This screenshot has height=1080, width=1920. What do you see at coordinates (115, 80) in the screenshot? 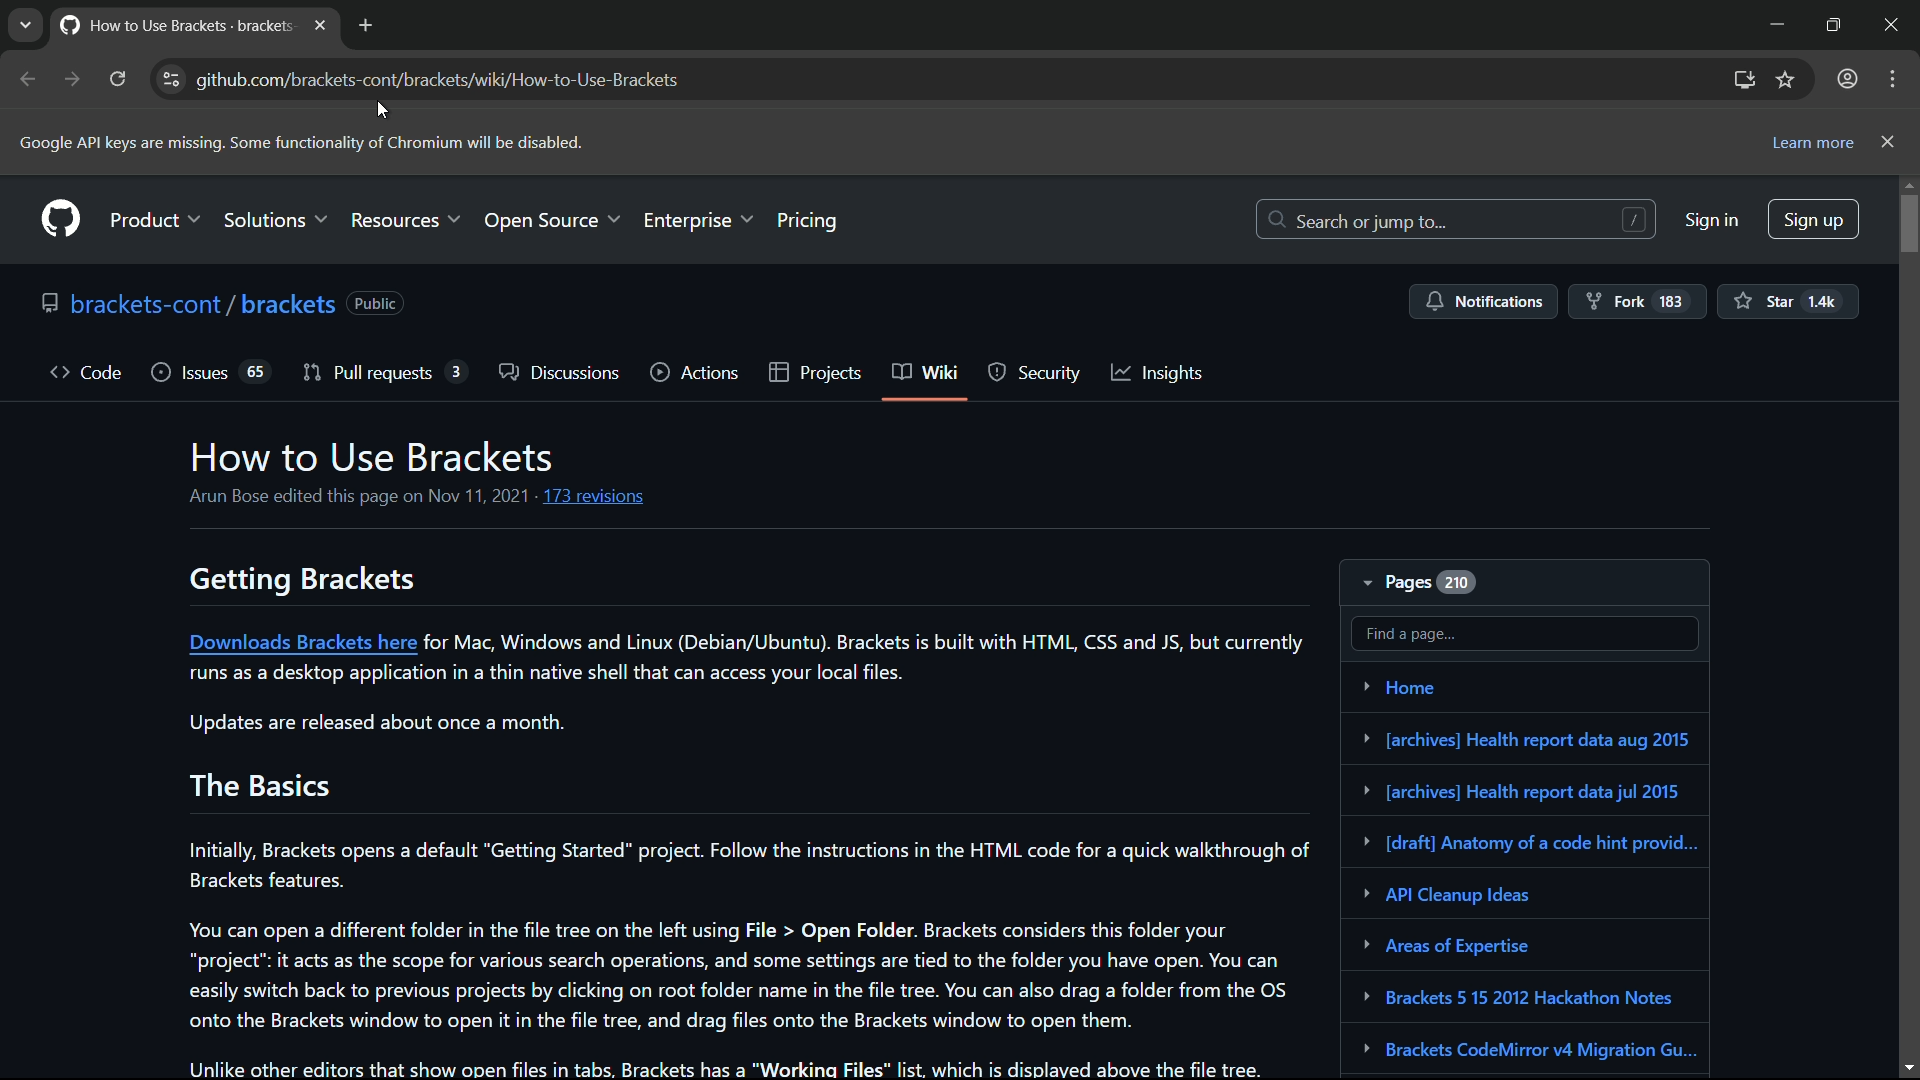
I see `reload` at bounding box center [115, 80].